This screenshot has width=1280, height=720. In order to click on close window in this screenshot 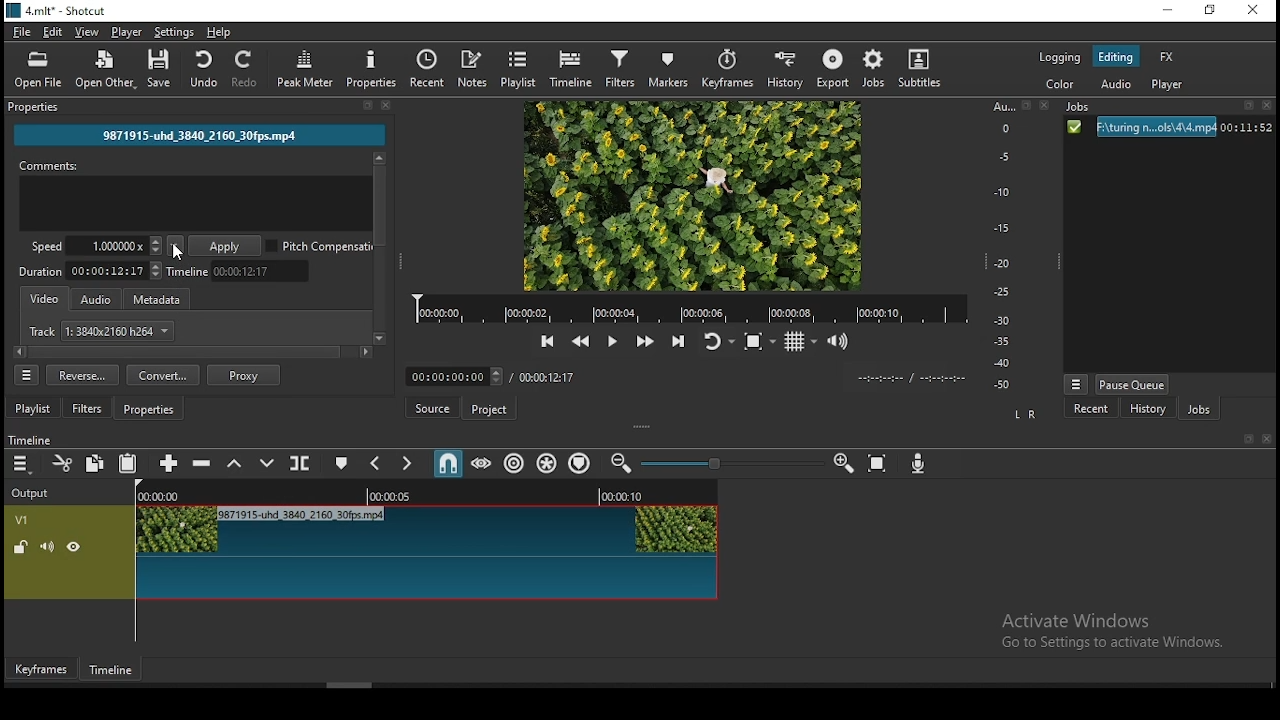, I will do `click(1253, 11)`.